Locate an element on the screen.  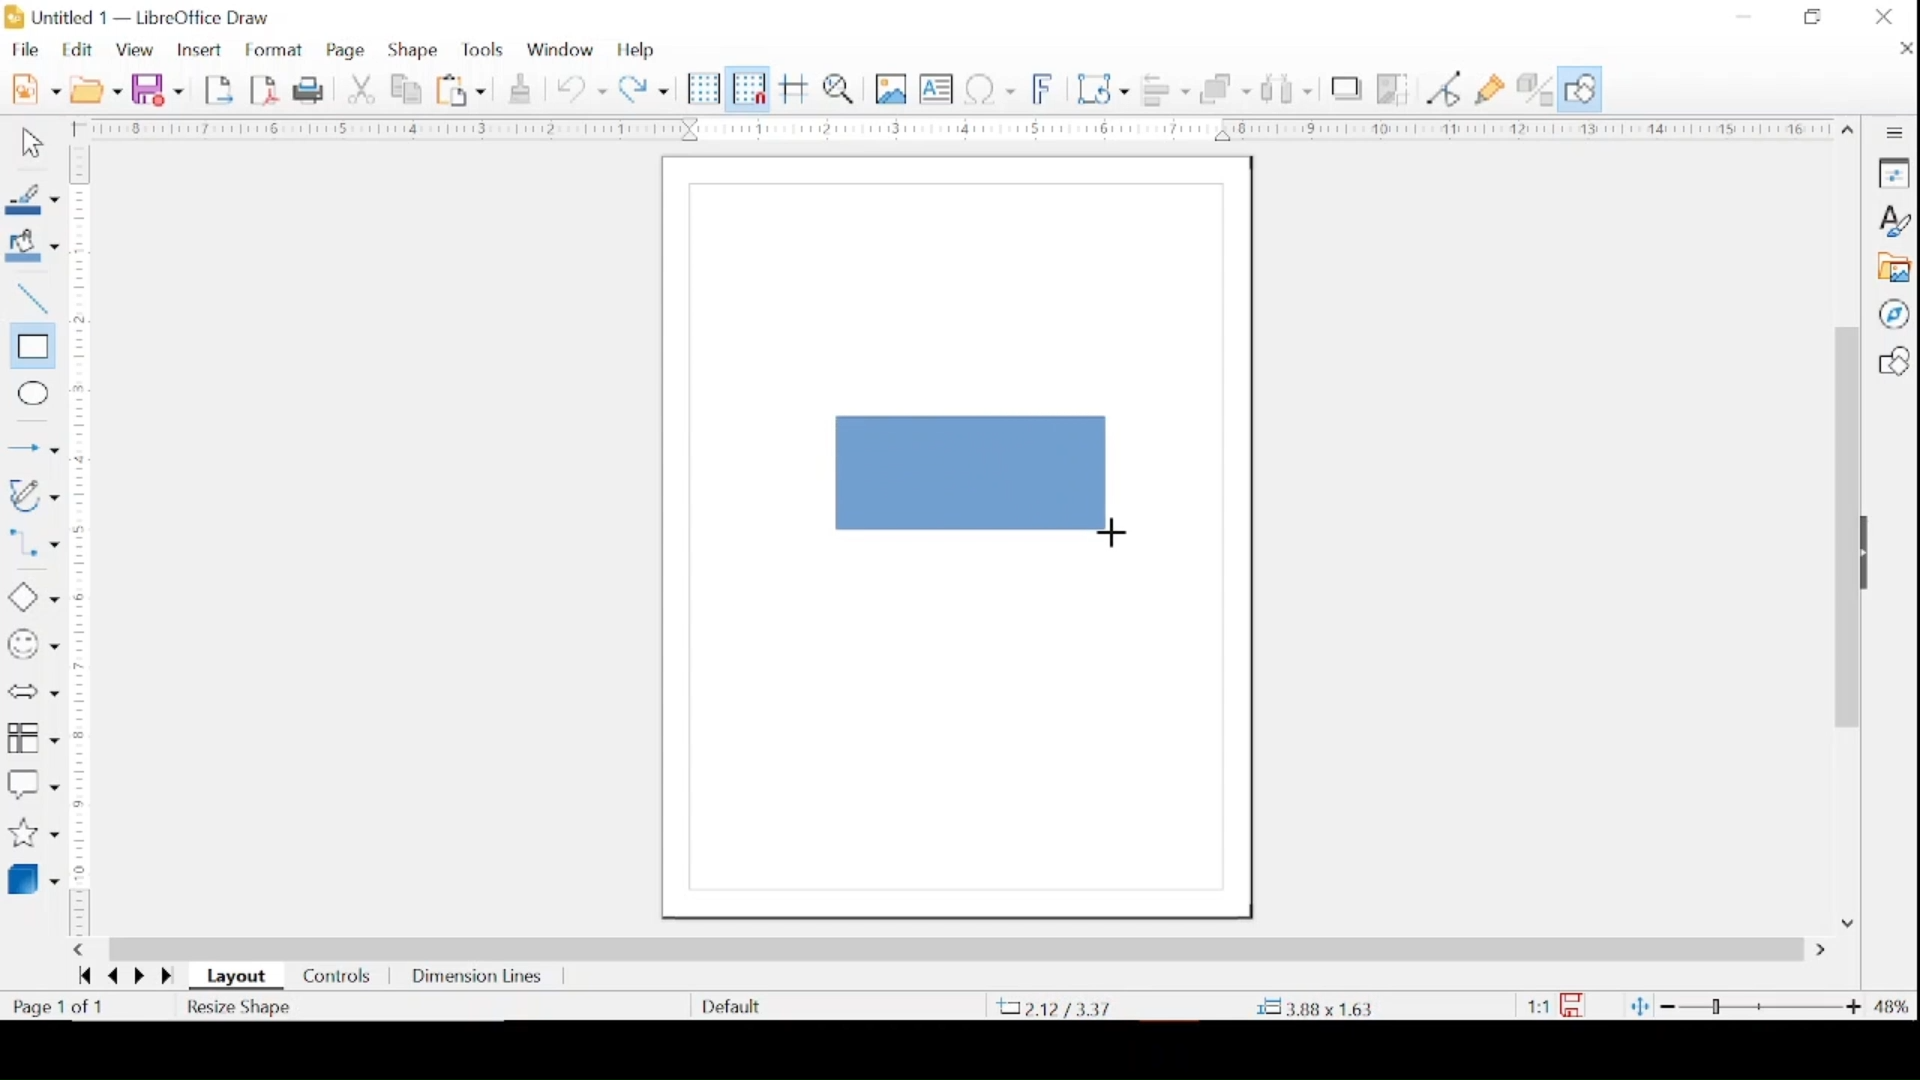
Resize Shape is located at coordinates (241, 1007).